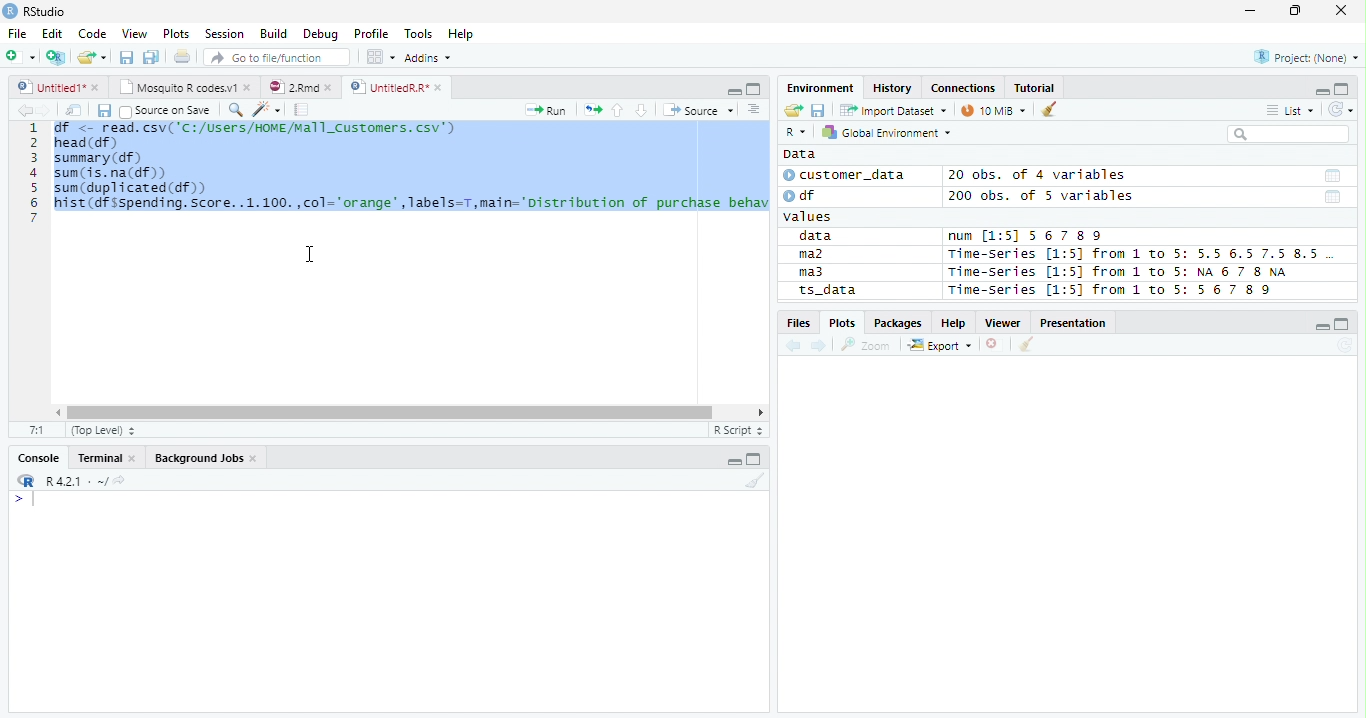  What do you see at coordinates (798, 323) in the screenshot?
I see `Files` at bounding box center [798, 323].